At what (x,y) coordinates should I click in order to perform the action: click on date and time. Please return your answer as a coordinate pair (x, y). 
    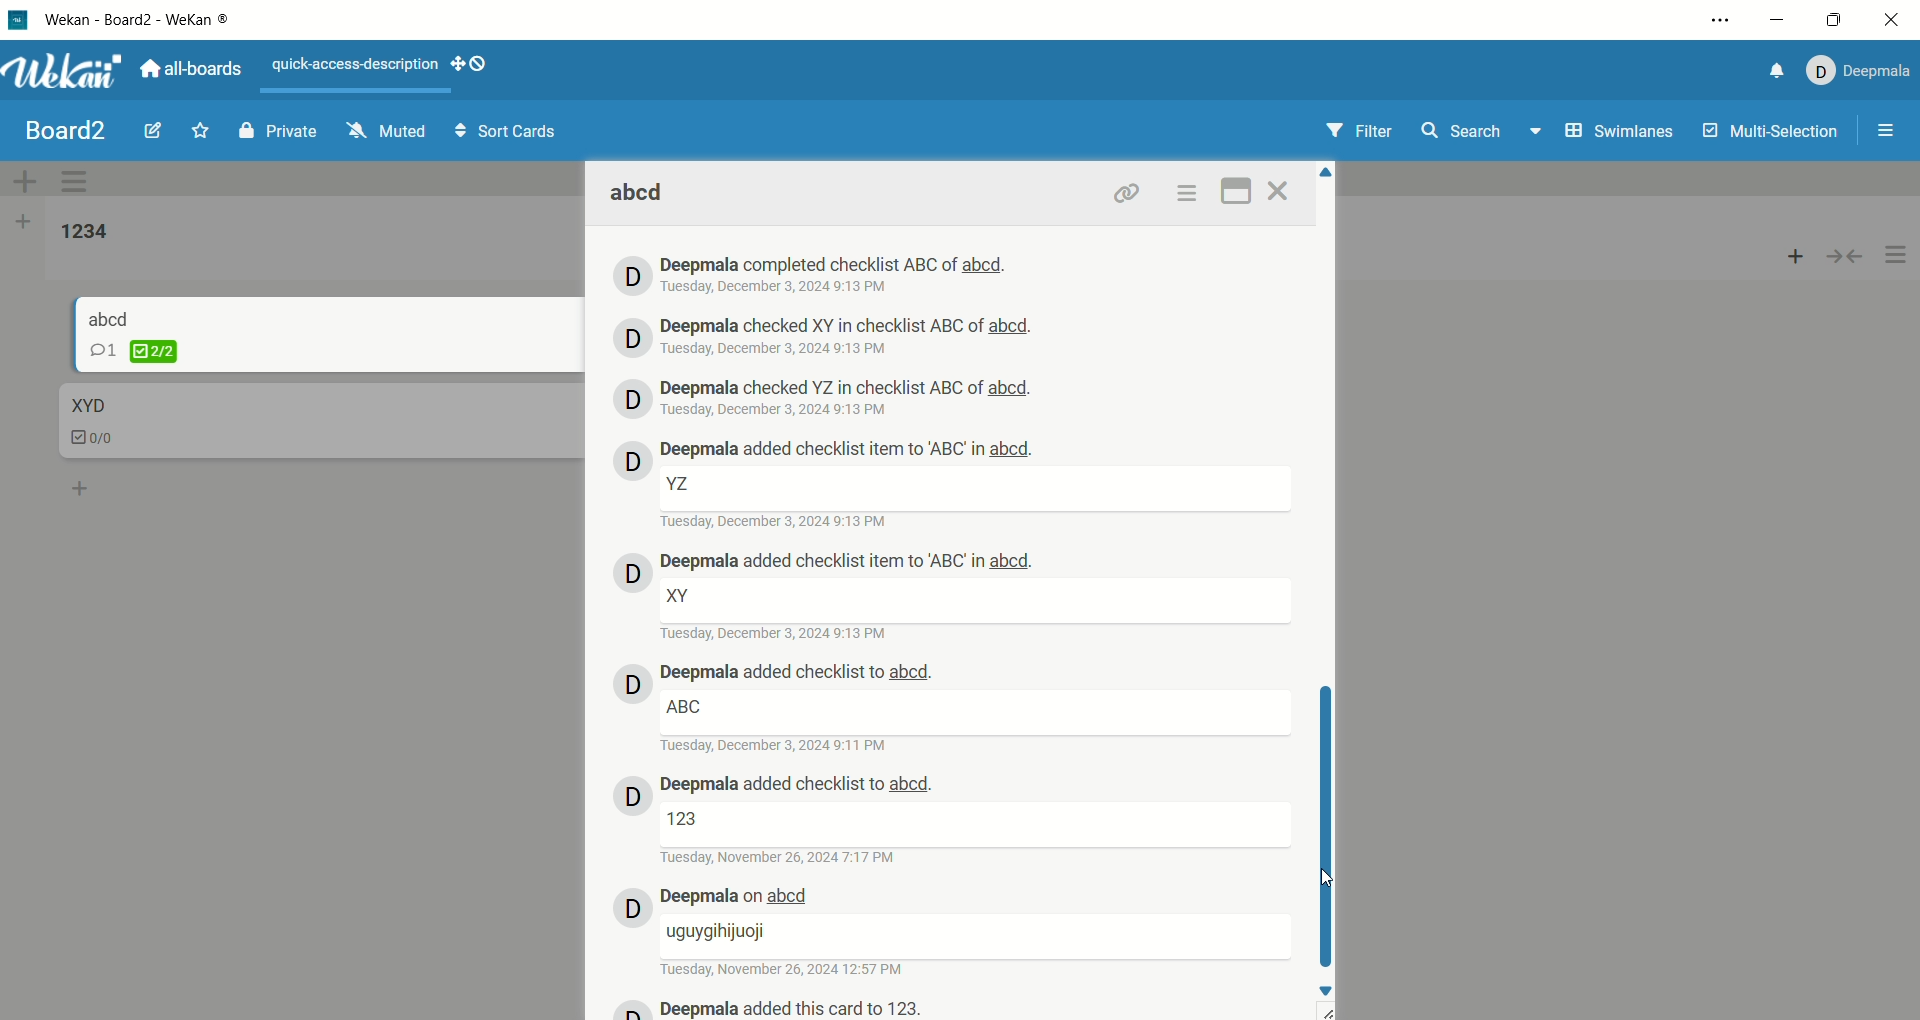
    Looking at the image, I should click on (778, 350).